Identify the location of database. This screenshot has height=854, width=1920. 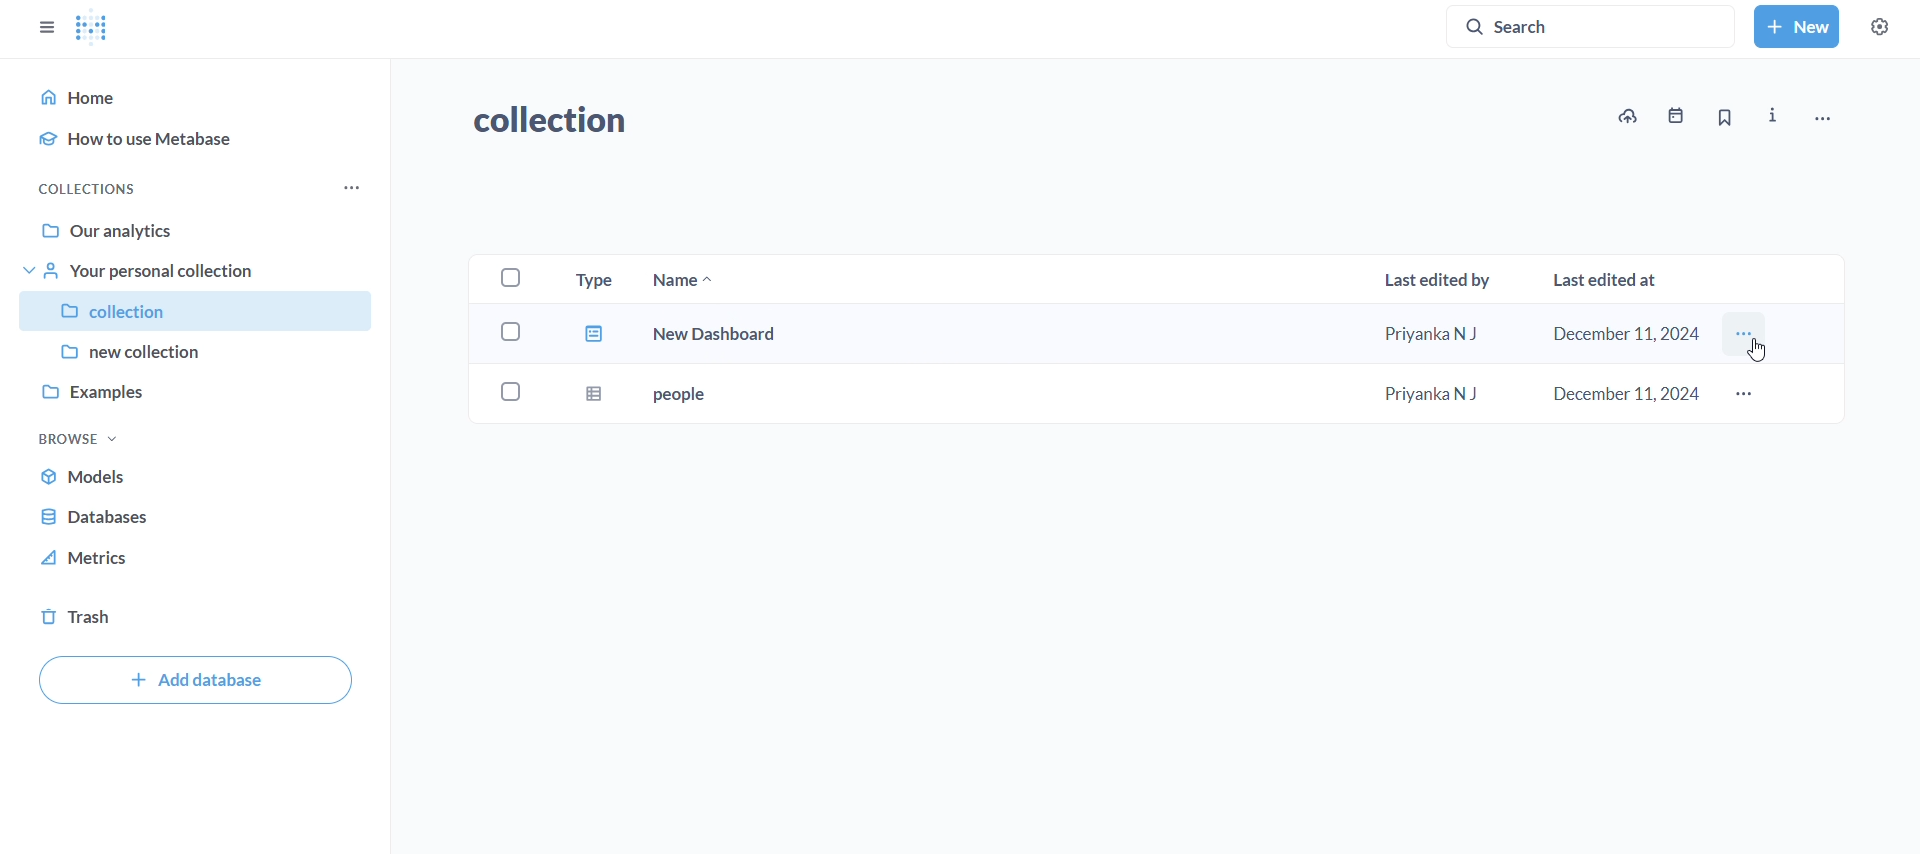
(102, 517).